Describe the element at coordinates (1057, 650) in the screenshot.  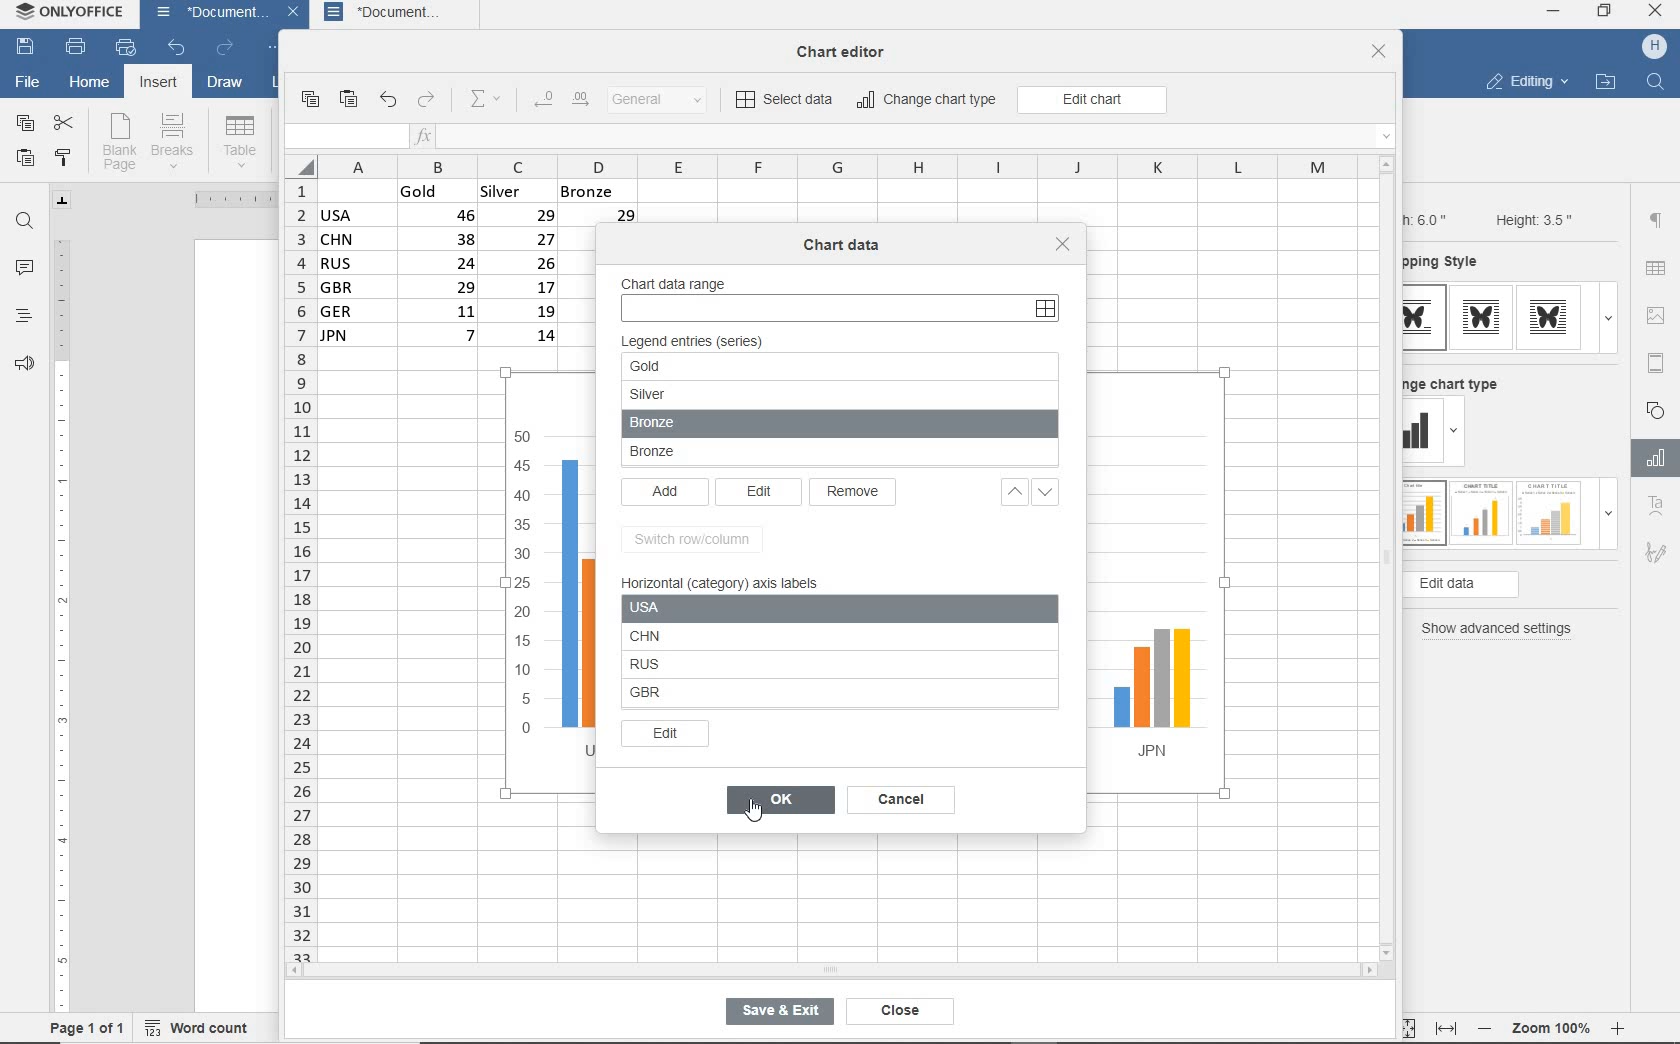
I see `scroll bar` at that location.